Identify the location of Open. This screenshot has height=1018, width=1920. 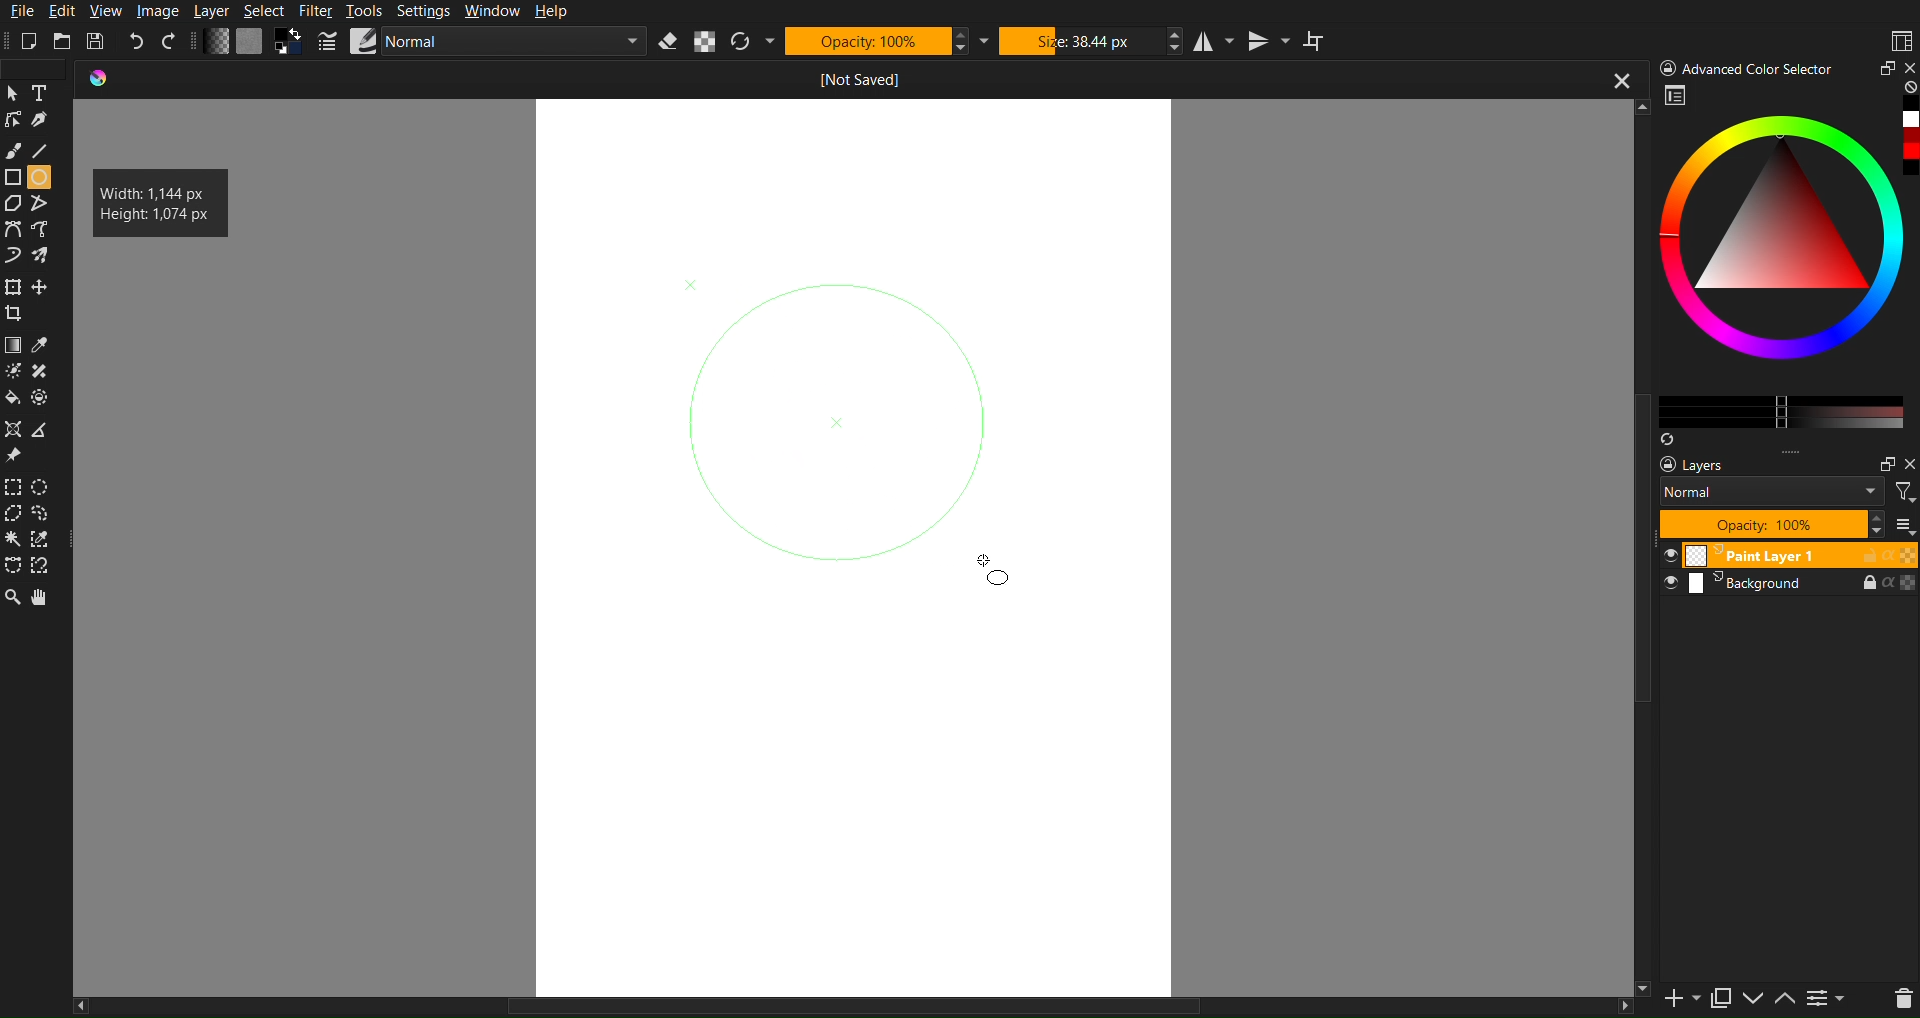
(68, 39).